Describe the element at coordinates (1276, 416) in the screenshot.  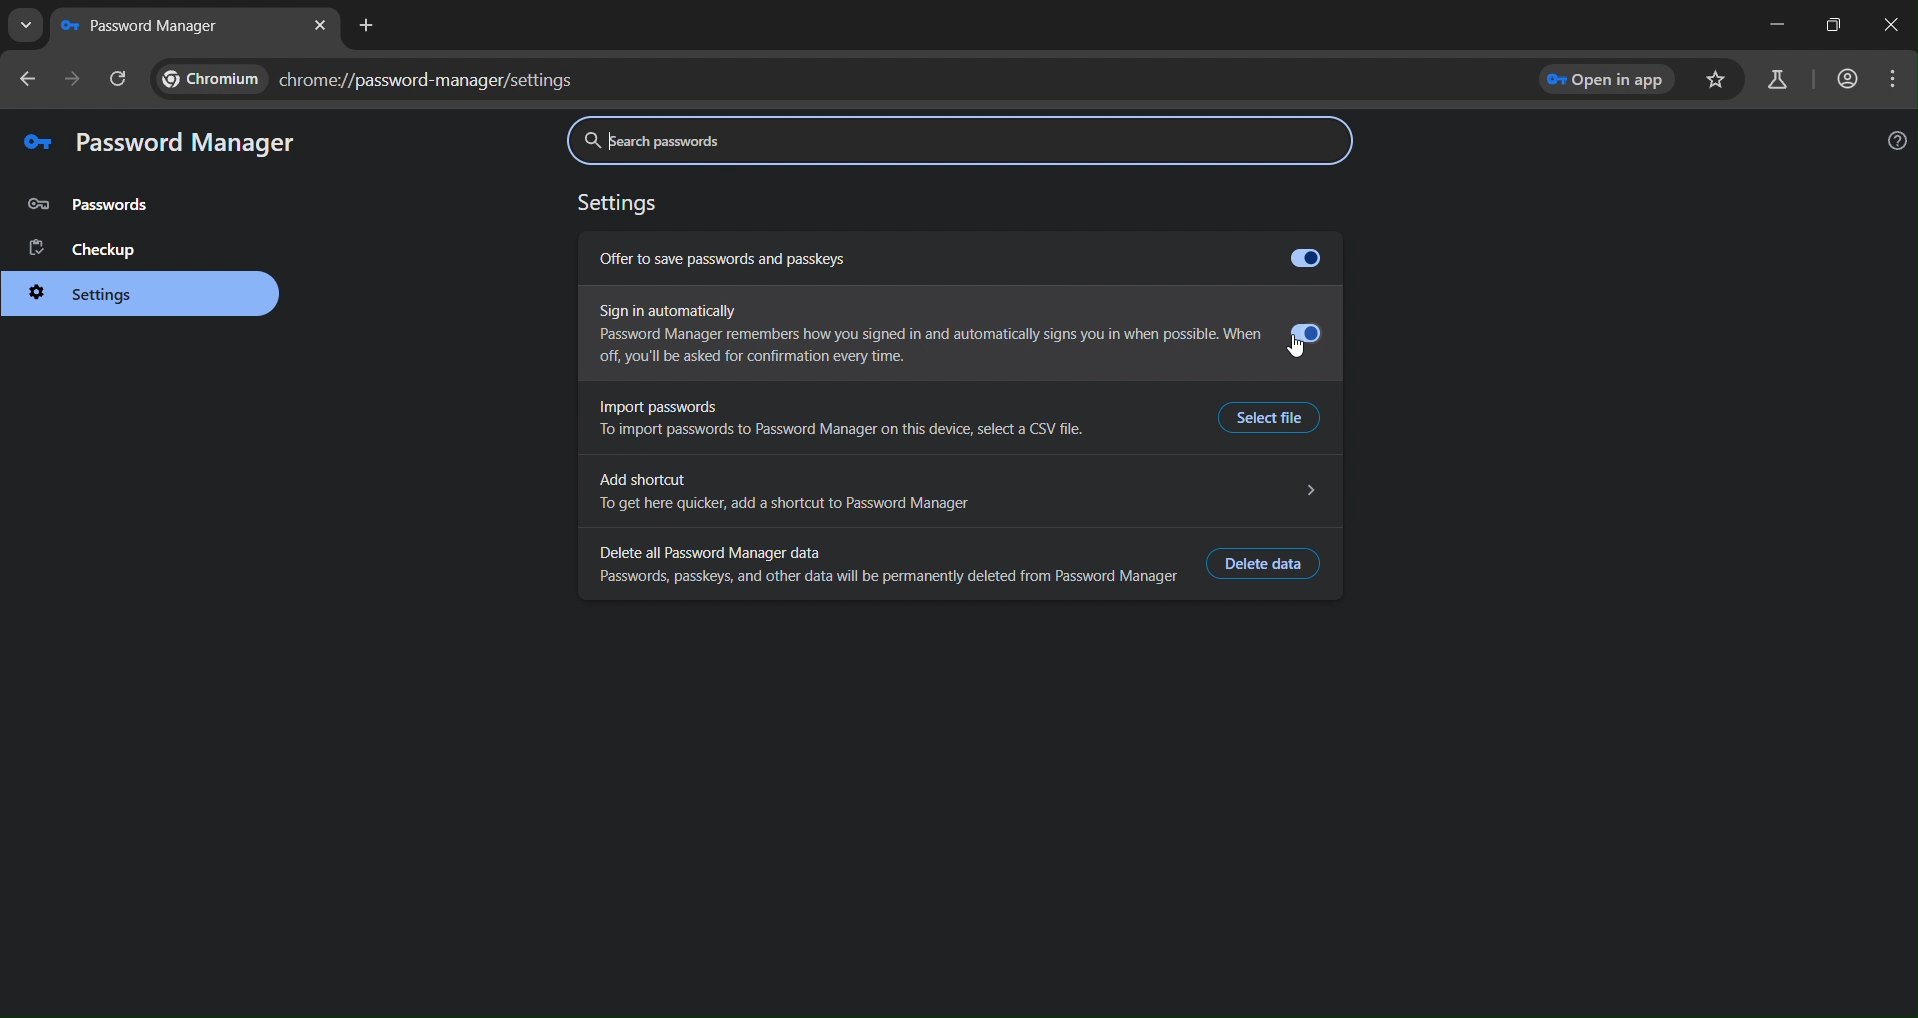
I see `Select file ` at that location.